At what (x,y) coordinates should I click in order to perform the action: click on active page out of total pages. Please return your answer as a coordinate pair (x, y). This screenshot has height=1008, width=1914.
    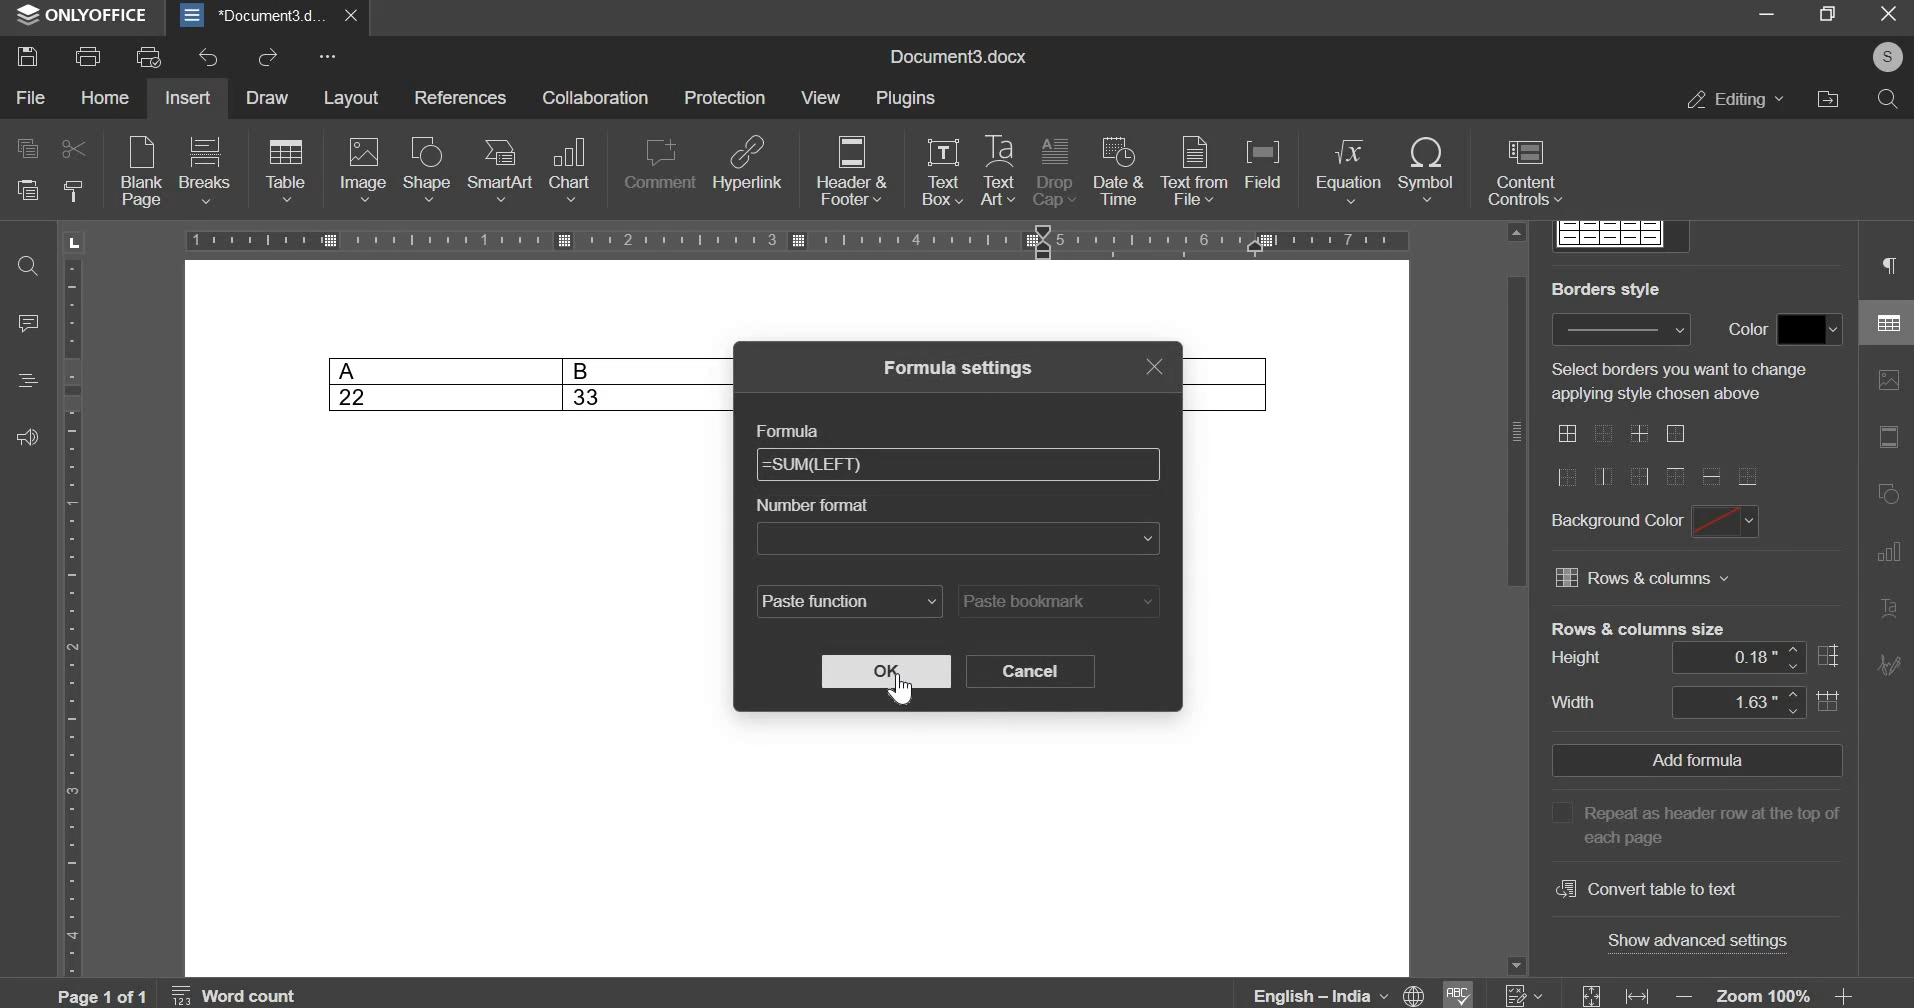
    Looking at the image, I should click on (99, 995).